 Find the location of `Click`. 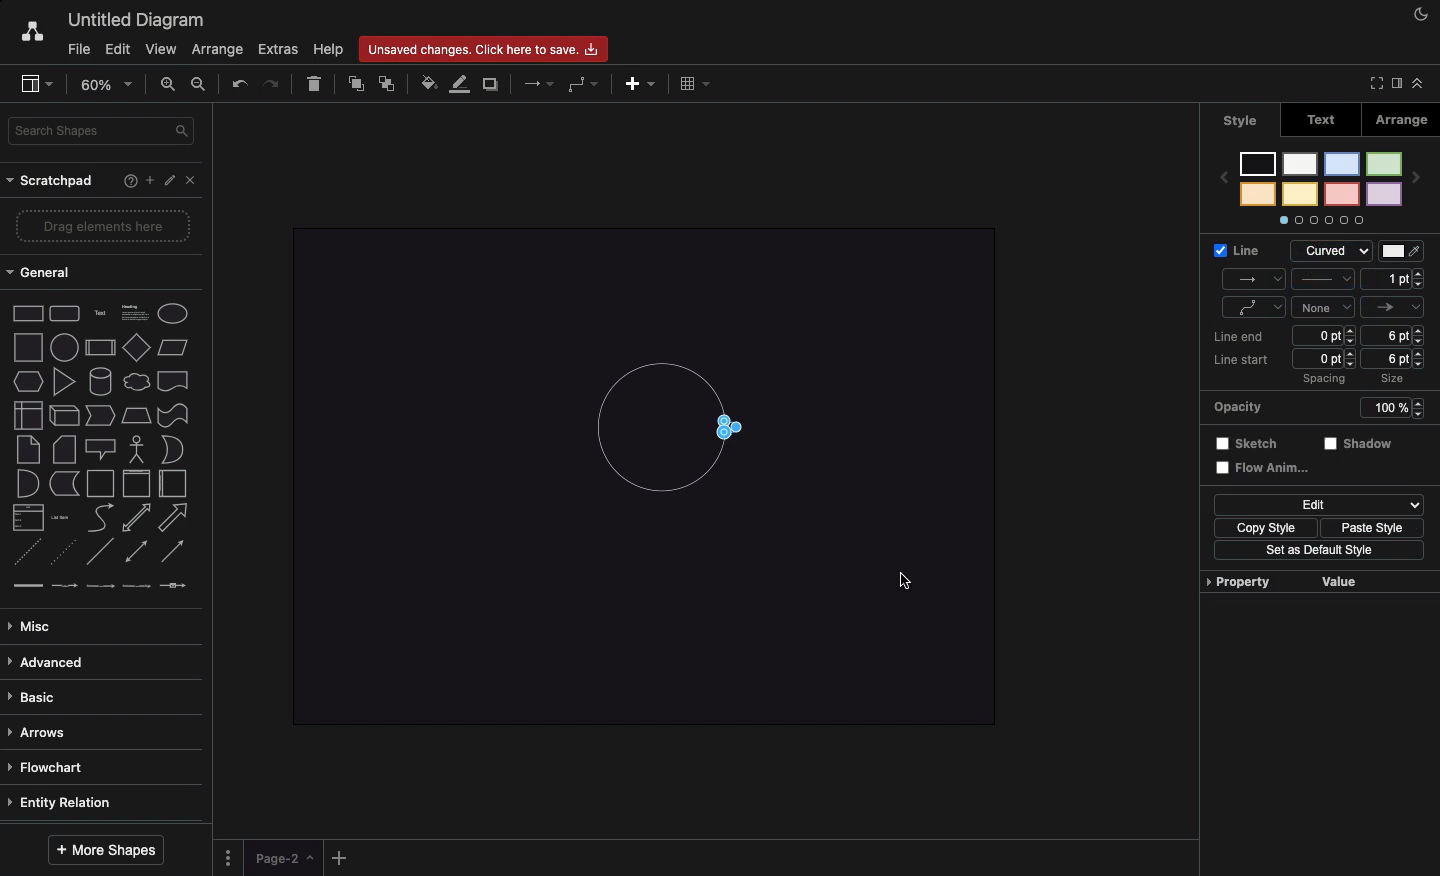

Click is located at coordinates (905, 578).